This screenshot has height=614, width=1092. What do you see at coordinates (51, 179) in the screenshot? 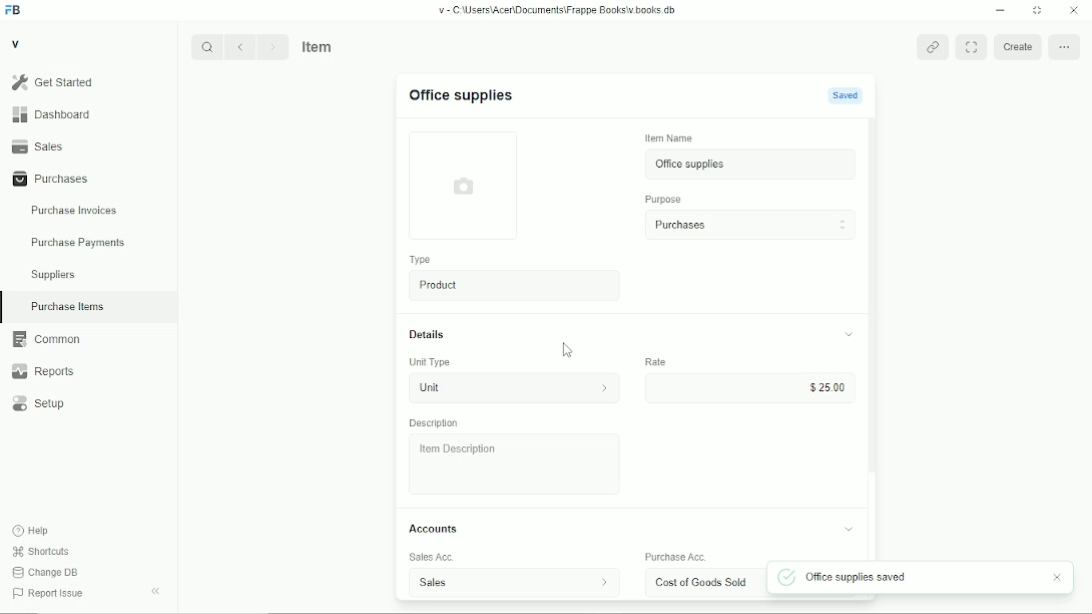
I see `purchases` at bounding box center [51, 179].